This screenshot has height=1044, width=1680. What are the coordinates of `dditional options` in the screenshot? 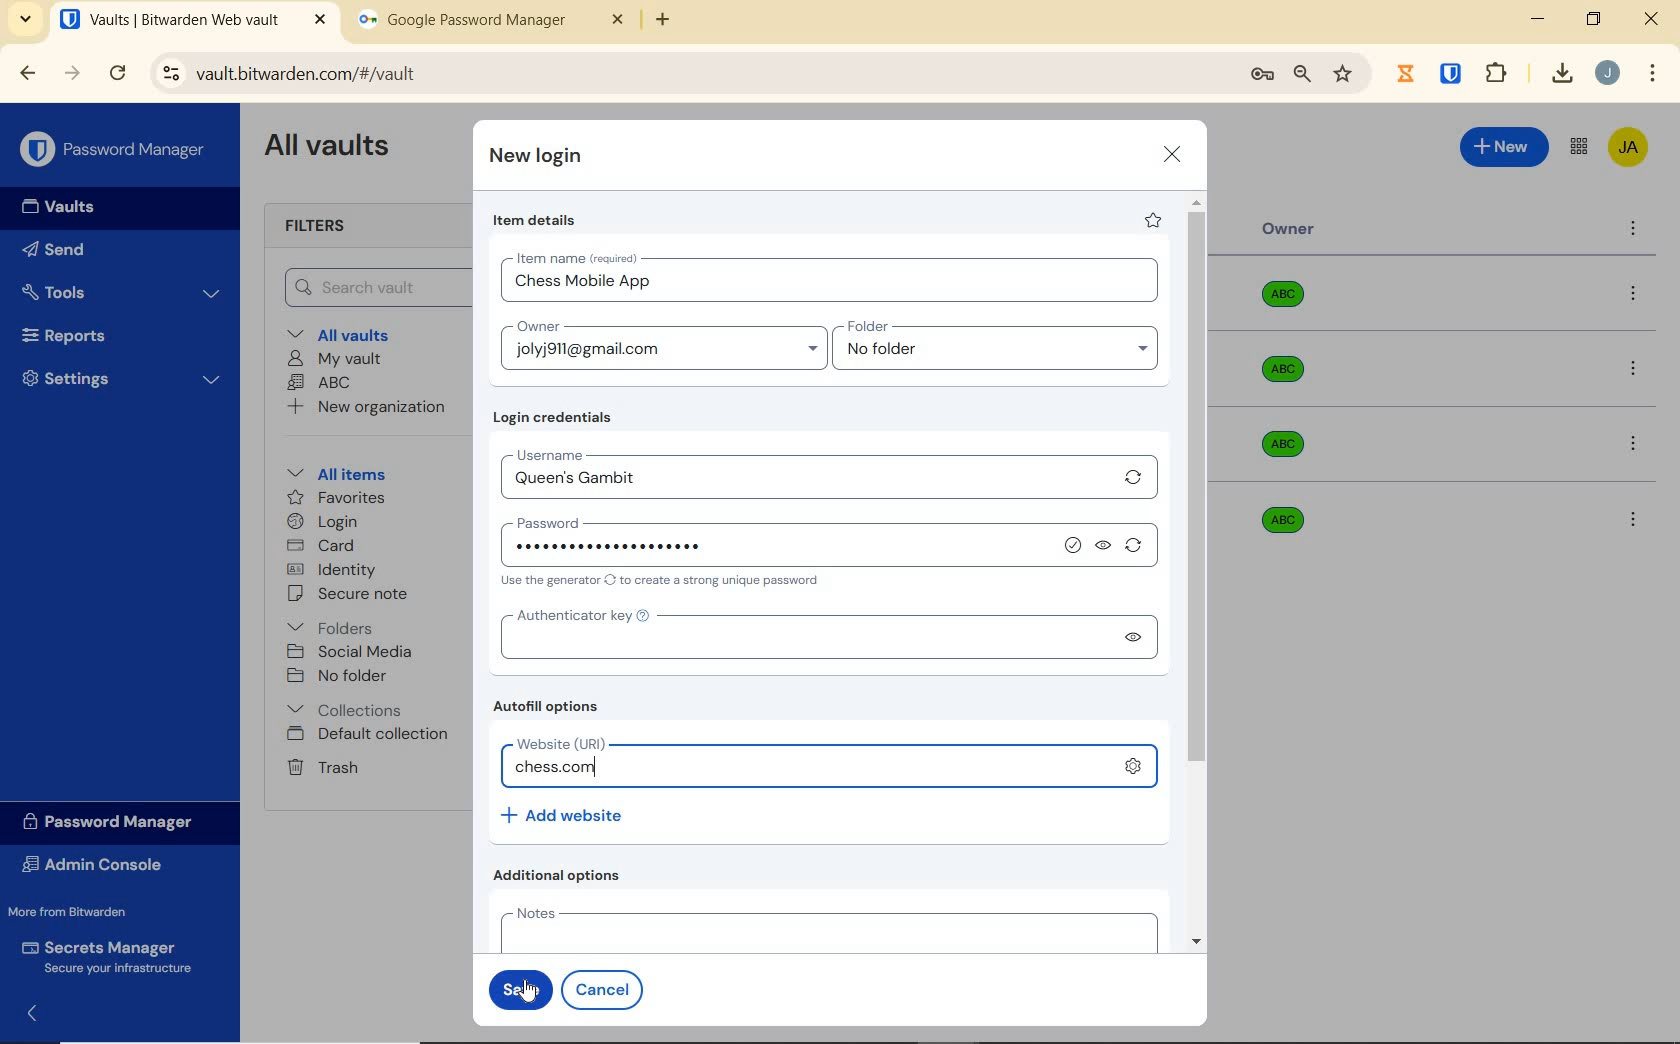 It's located at (562, 875).